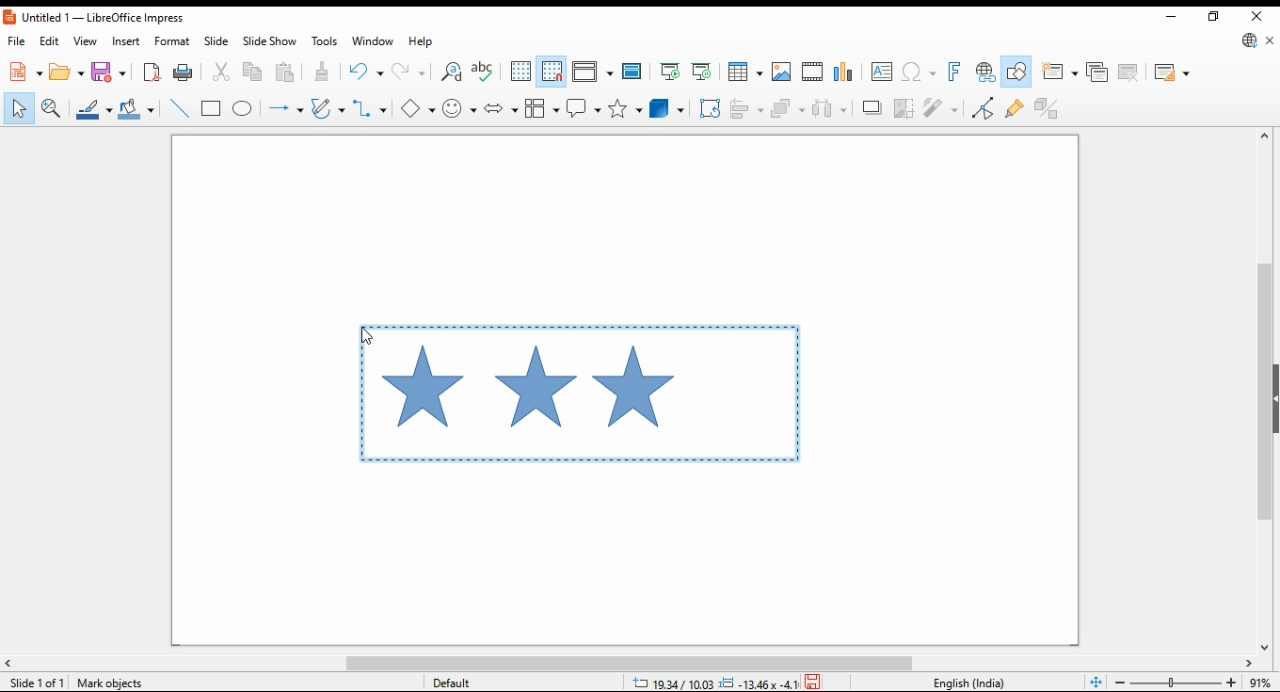  Describe the element at coordinates (881, 73) in the screenshot. I see `insert textbox` at that location.